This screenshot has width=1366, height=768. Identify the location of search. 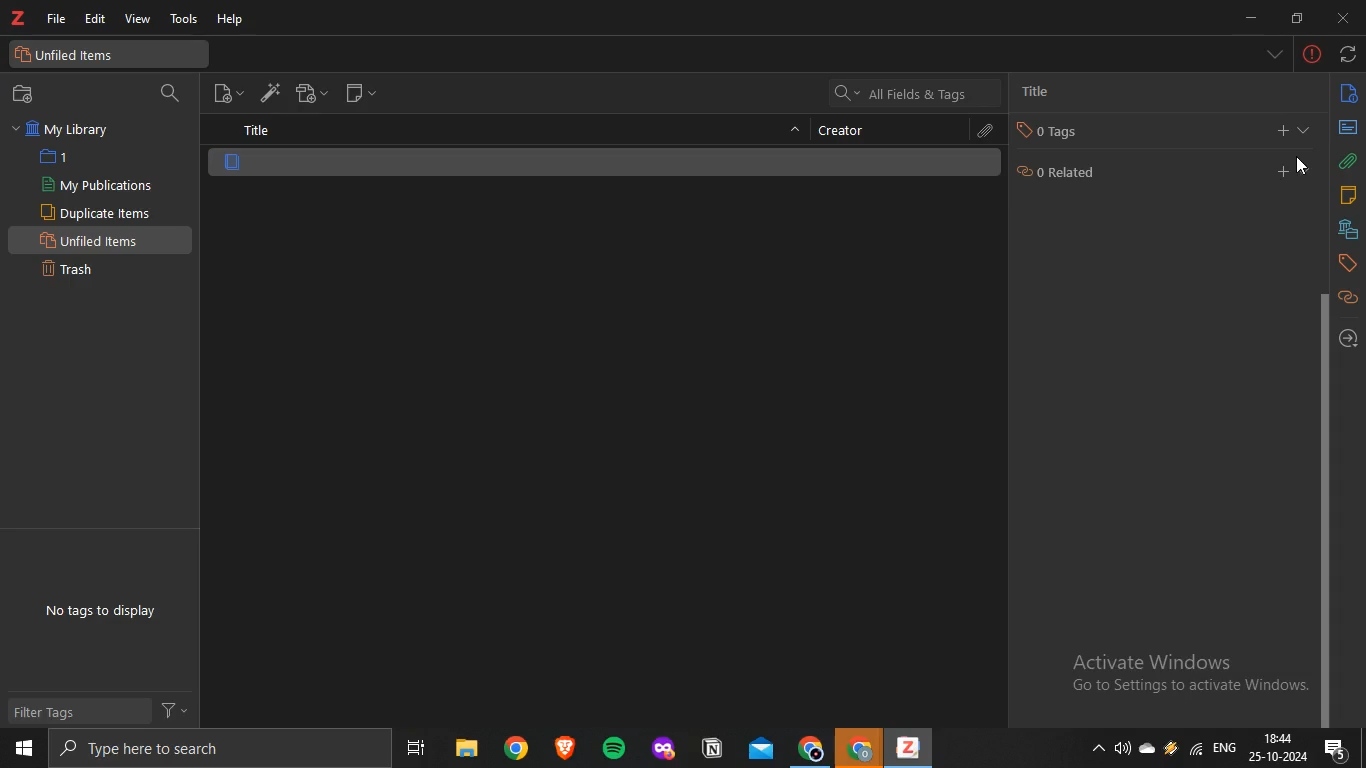
(211, 749).